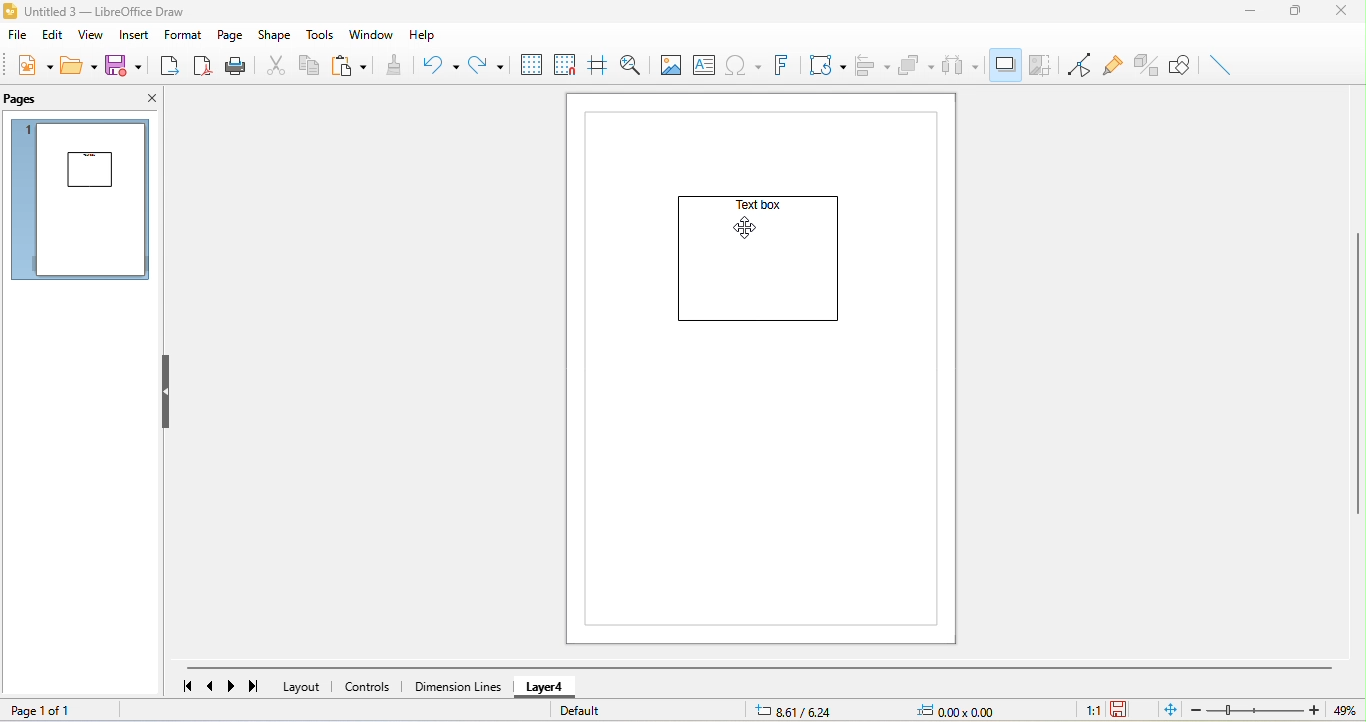 The width and height of the screenshot is (1366, 722). What do you see at coordinates (963, 66) in the screenshot?
I see `select at least three object` at bounding box center [963, 66].